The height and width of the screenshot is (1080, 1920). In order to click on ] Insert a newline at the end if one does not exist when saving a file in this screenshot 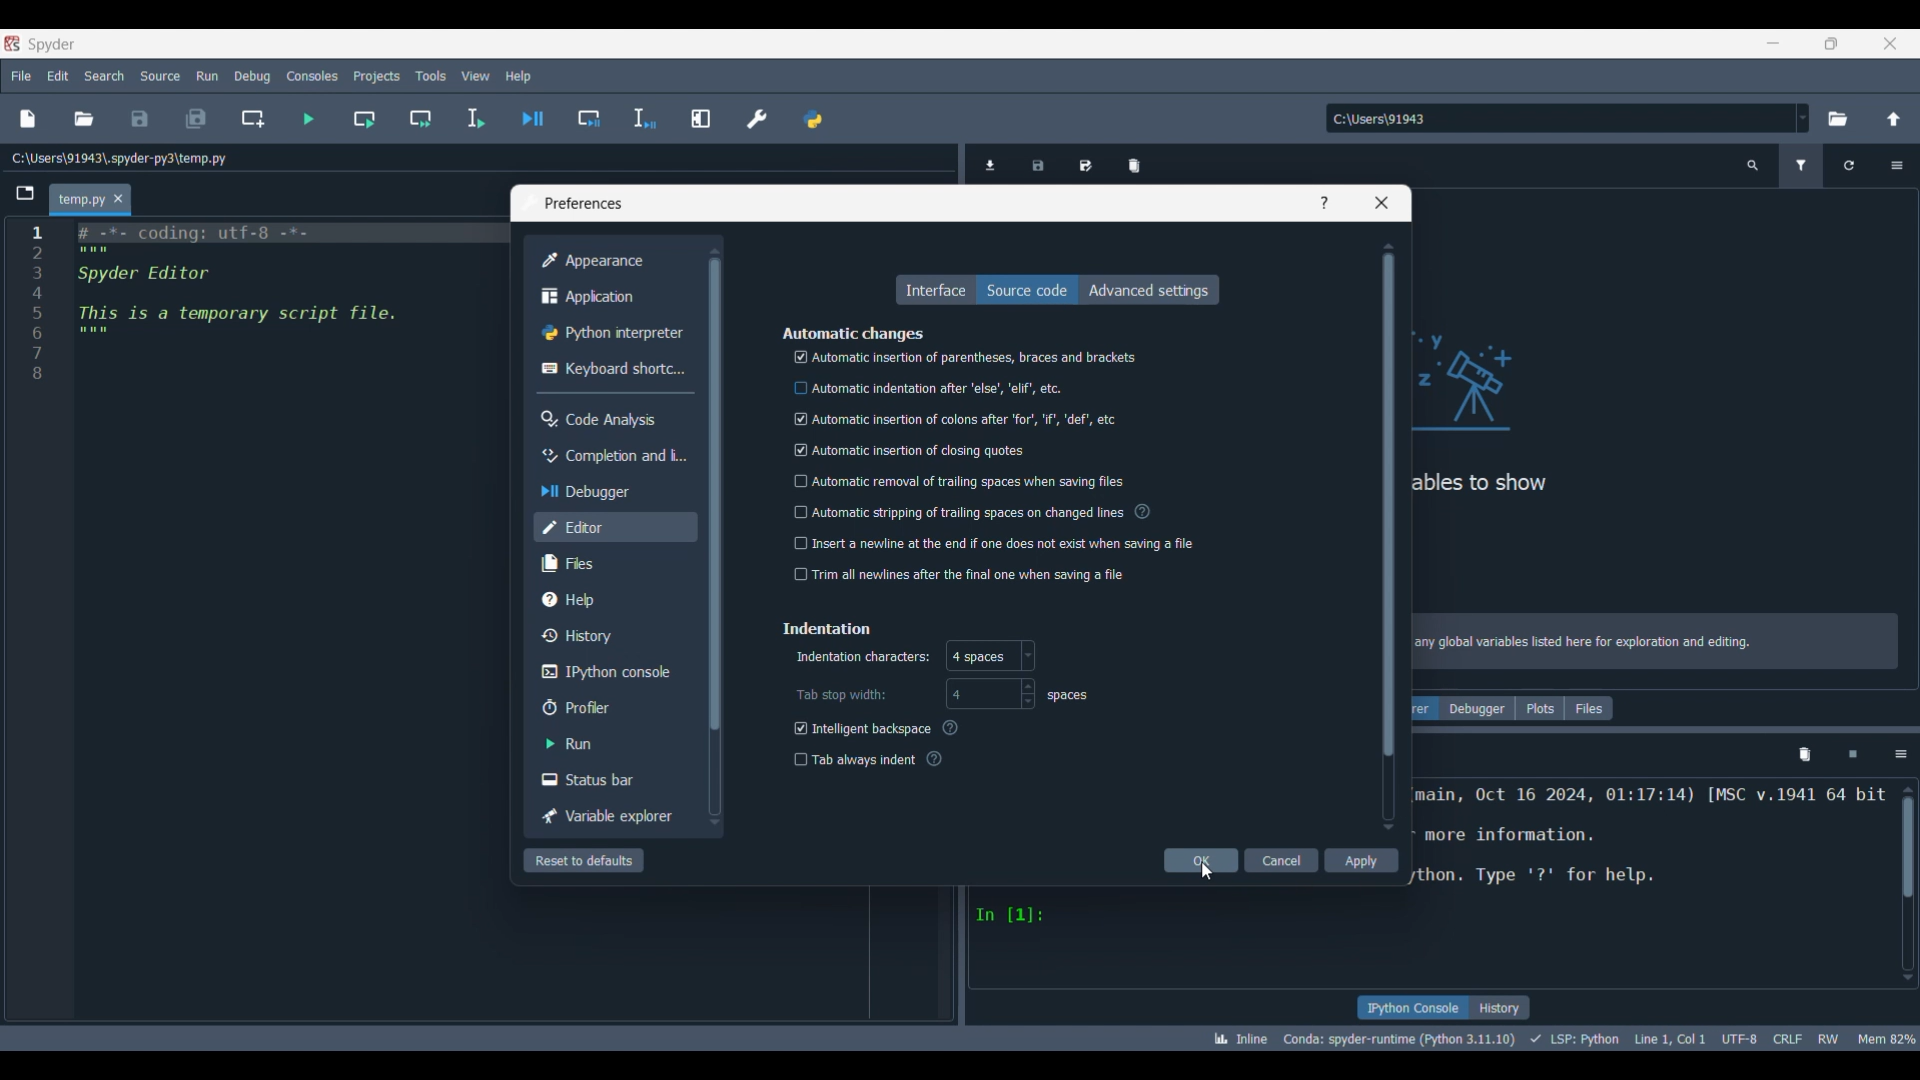, I will do `click(994, 542)`.